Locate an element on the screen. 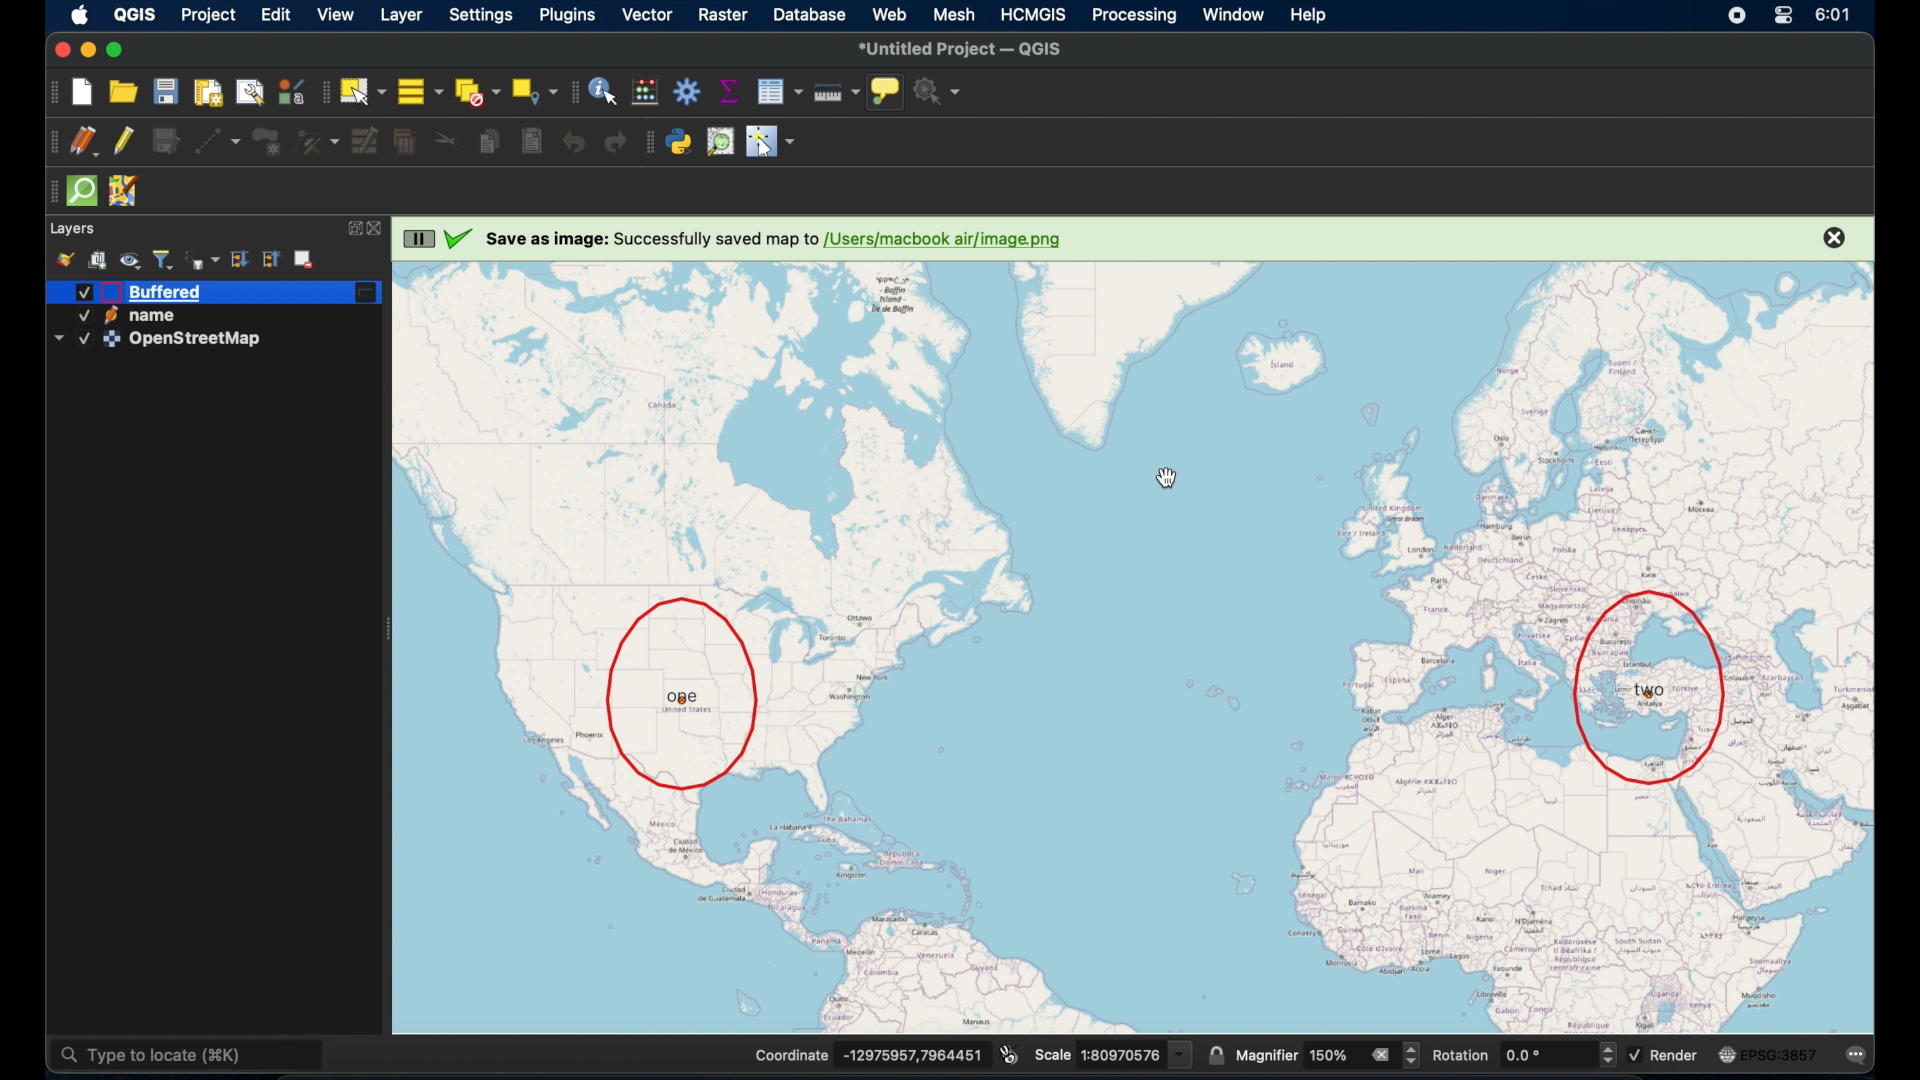 This screenshot has height=1080, width=1920. layer is located at coordinates (400, 15).